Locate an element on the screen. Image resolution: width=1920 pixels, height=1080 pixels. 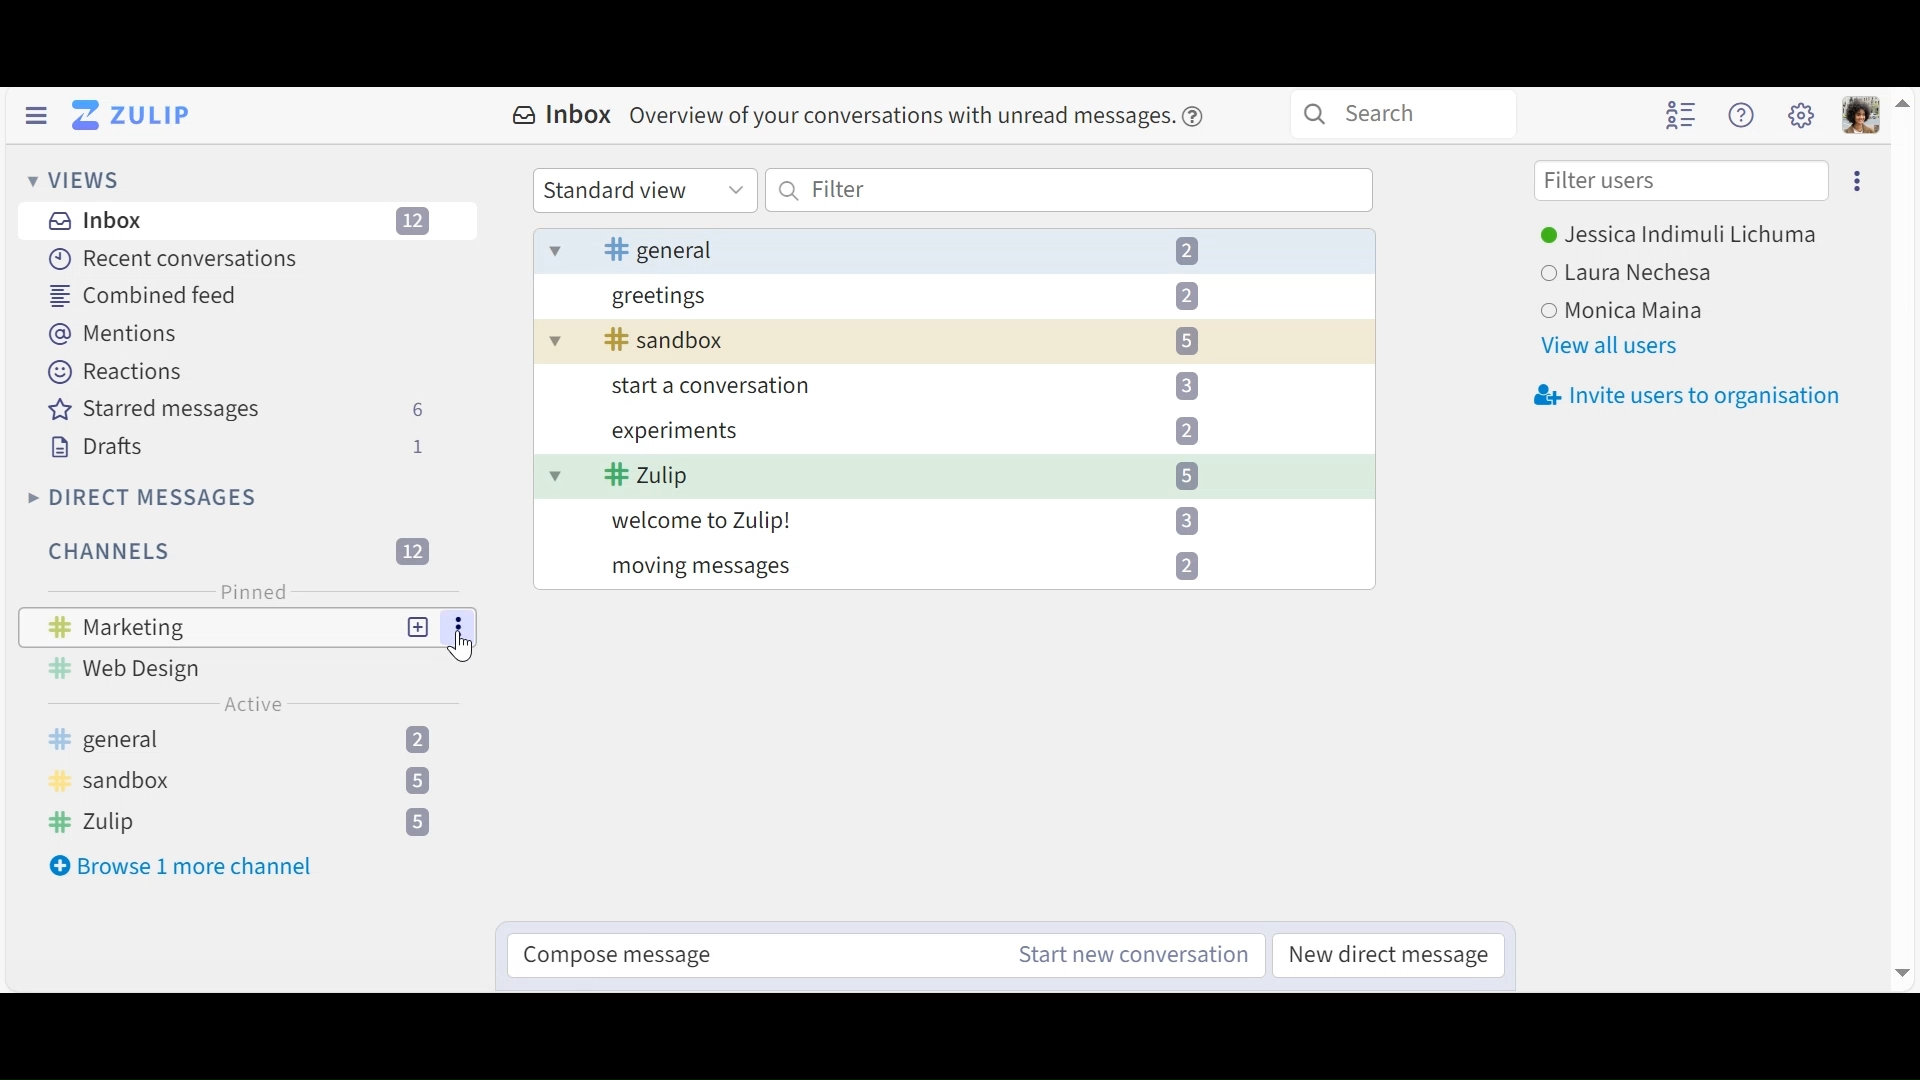
Go to Home View (inbox) is located at coordinates (133, 116).